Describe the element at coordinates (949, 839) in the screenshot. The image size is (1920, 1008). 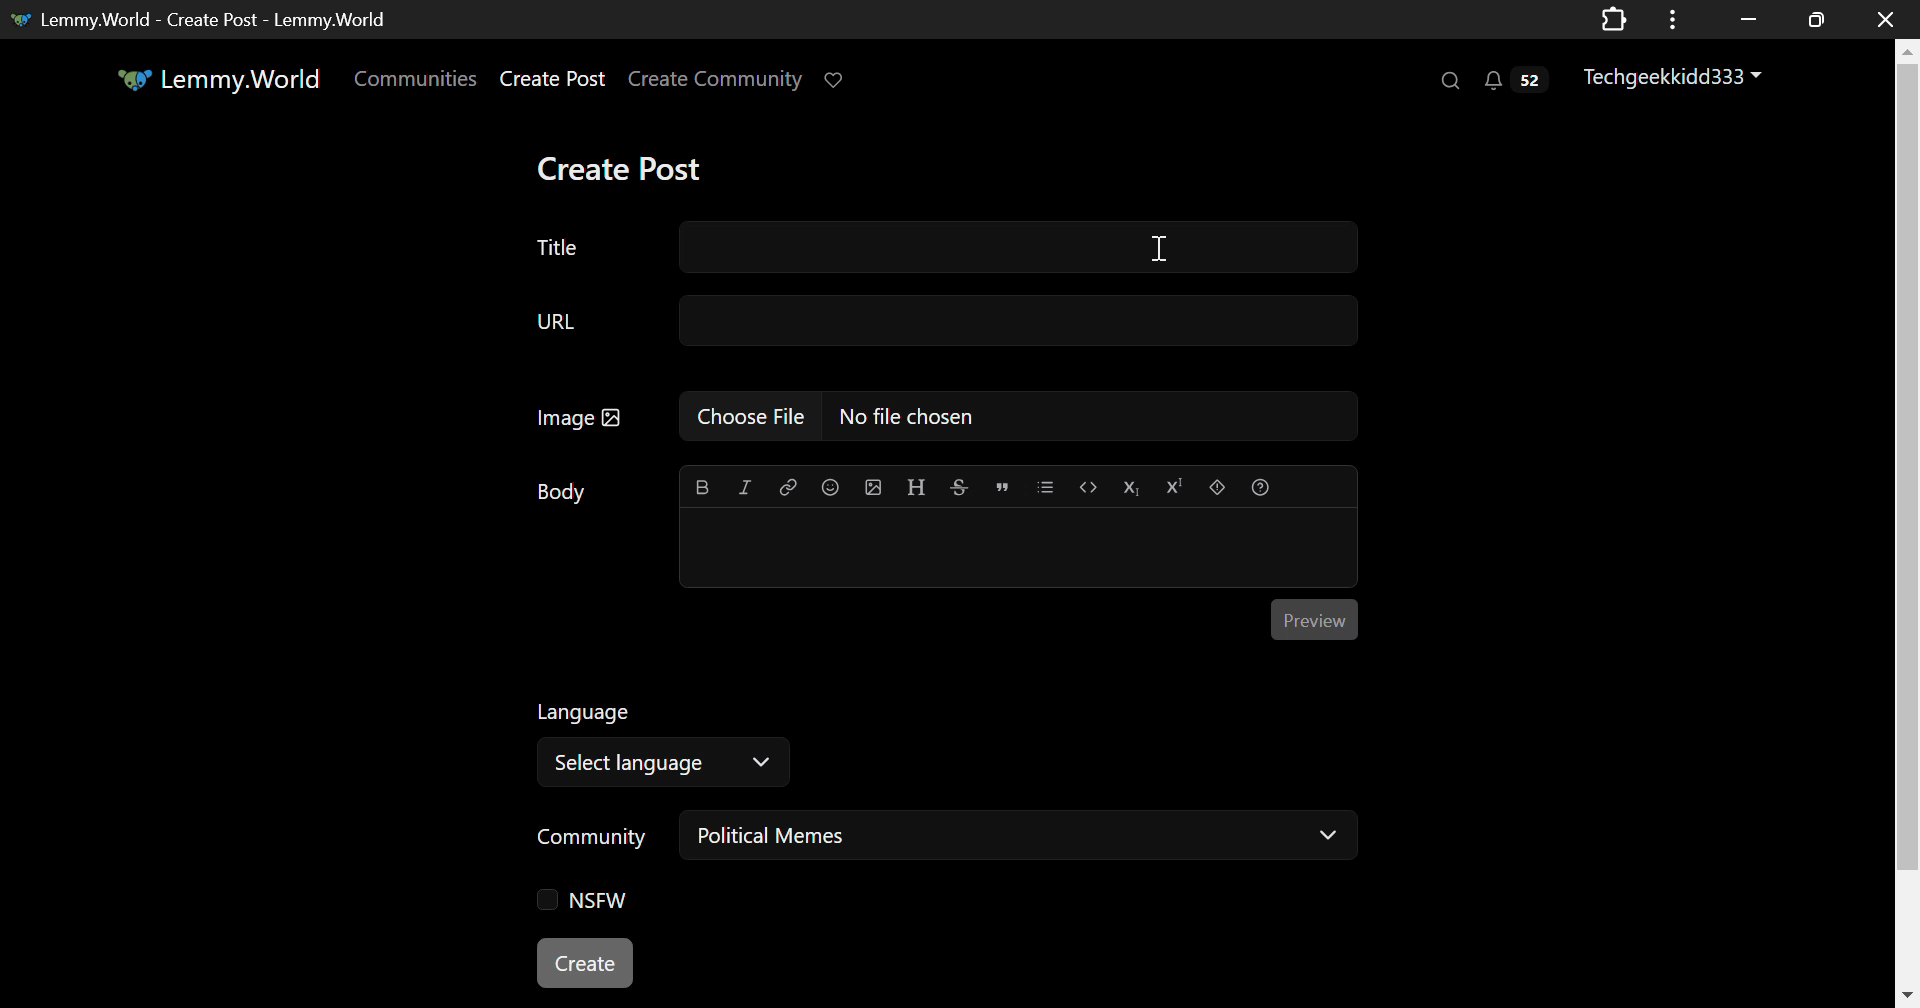
I see `Community: Political Memes` at that location.